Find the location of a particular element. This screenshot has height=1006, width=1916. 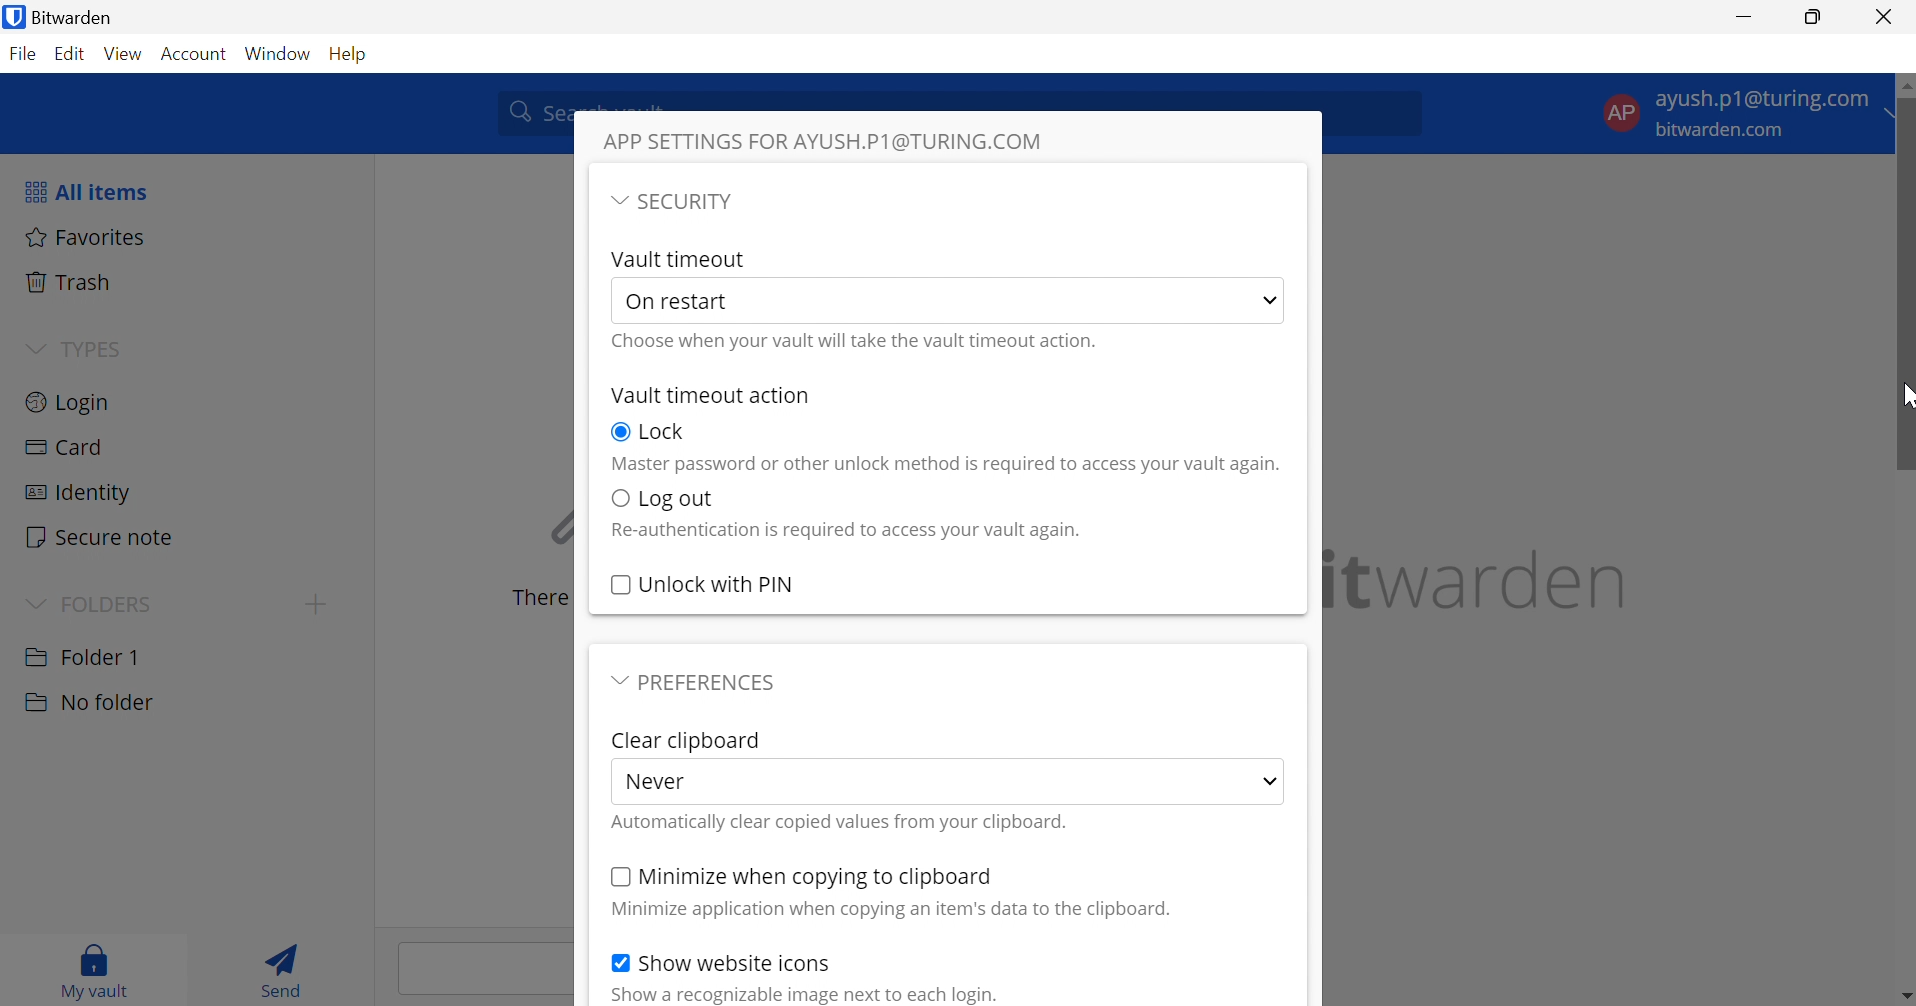

bitwarden.com is located at coordinates (1725, 131).